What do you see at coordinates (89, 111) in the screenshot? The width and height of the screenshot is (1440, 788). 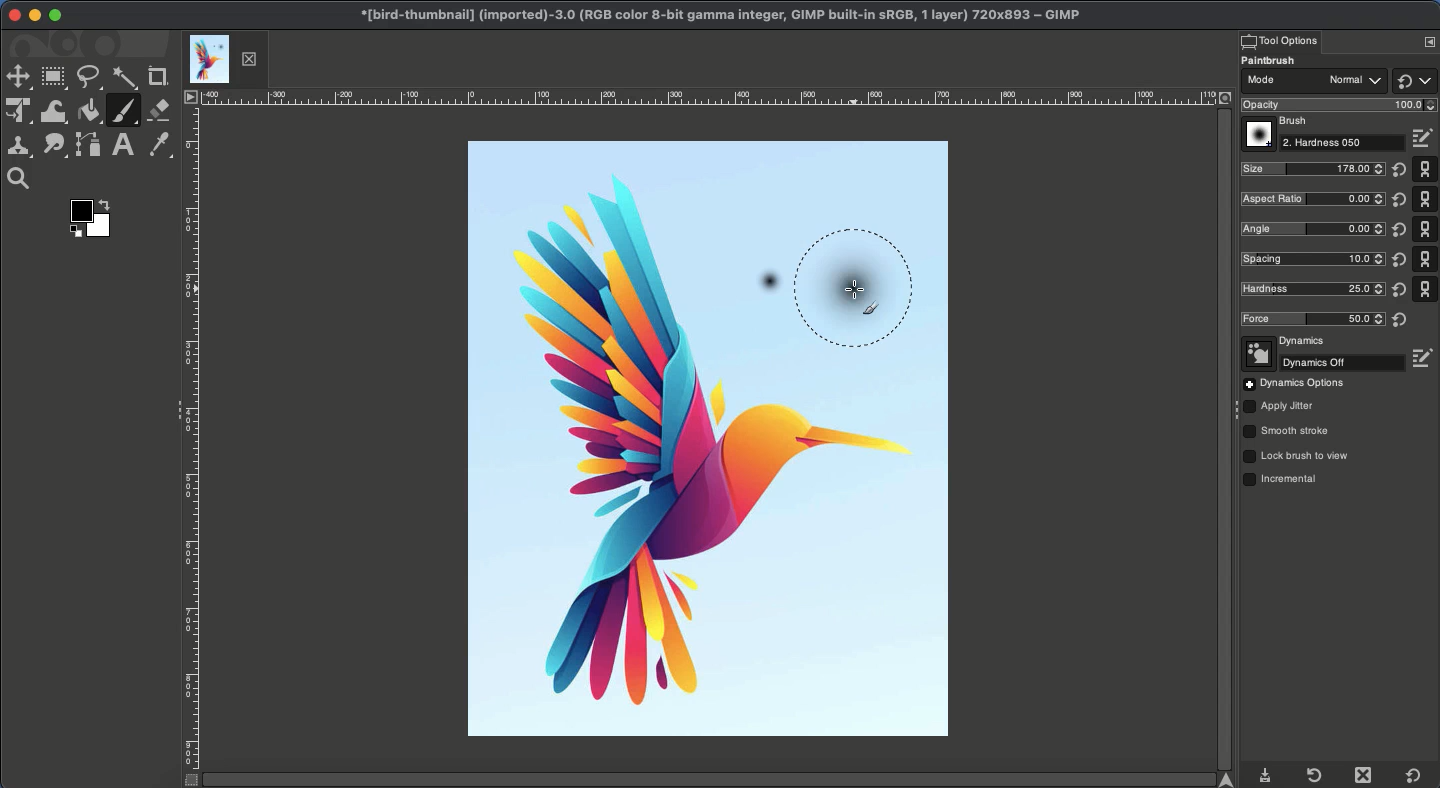 I see `Fill color` at bounding box center [89, 111].